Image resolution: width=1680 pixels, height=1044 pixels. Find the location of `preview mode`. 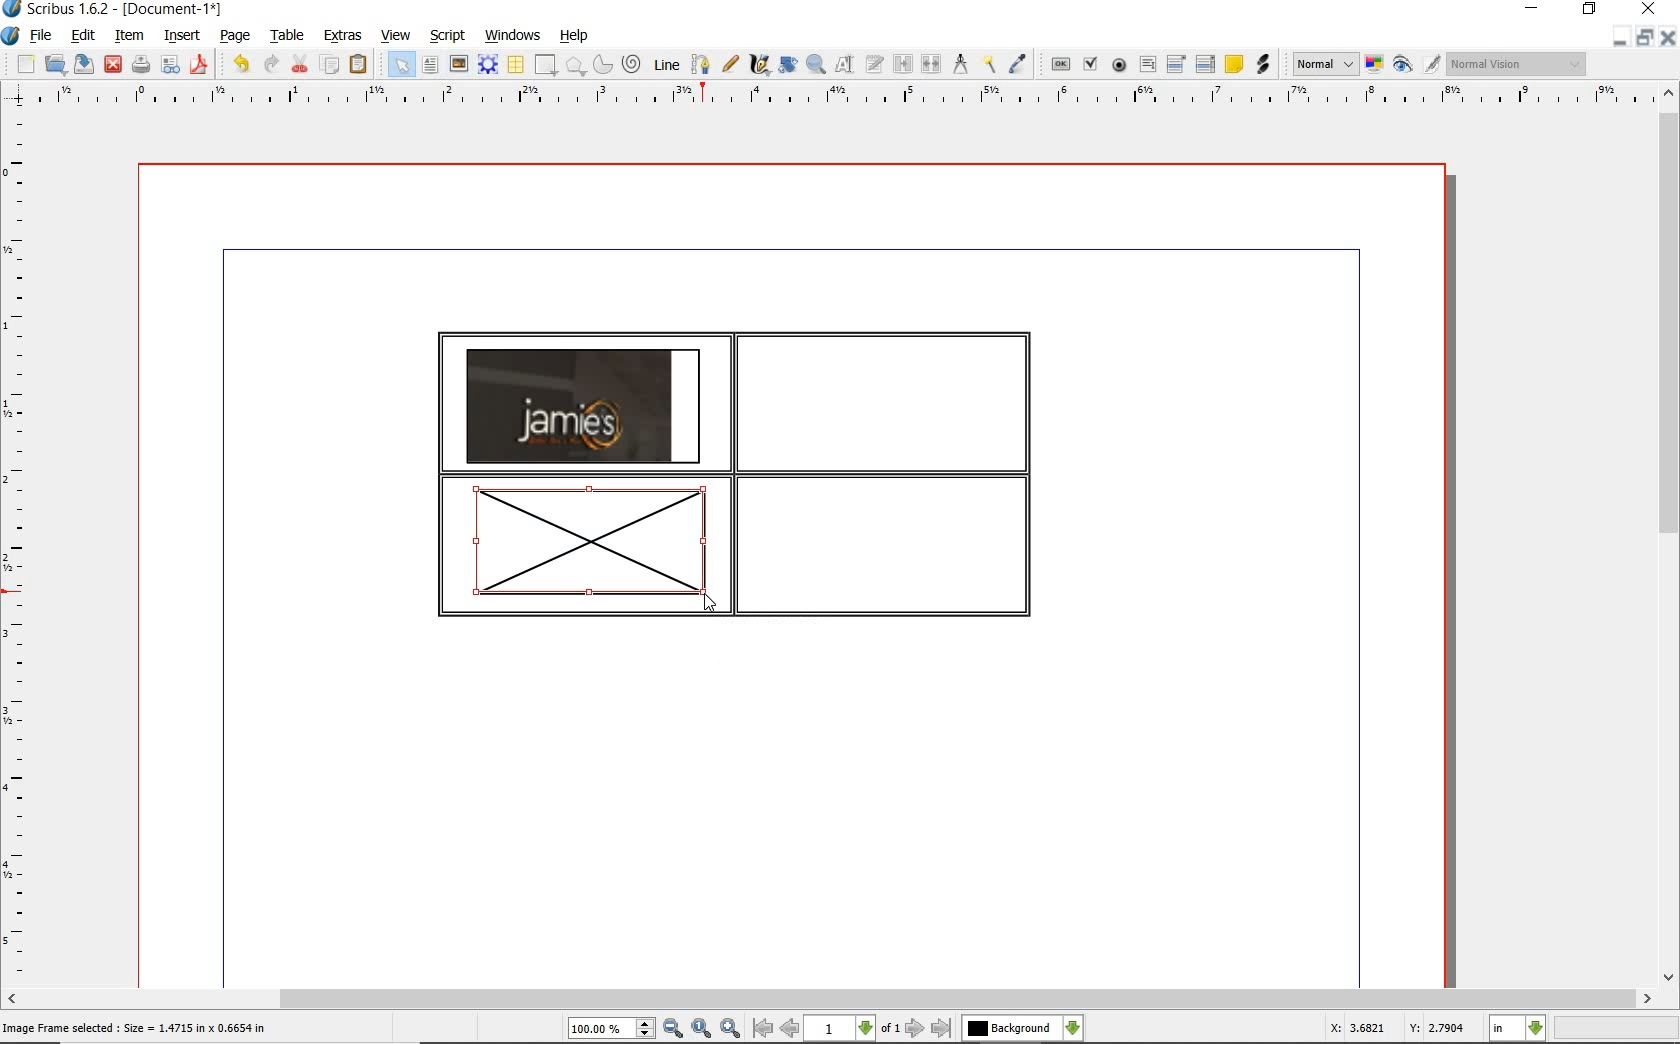

preview mode is located at coordinates (1403, 66).